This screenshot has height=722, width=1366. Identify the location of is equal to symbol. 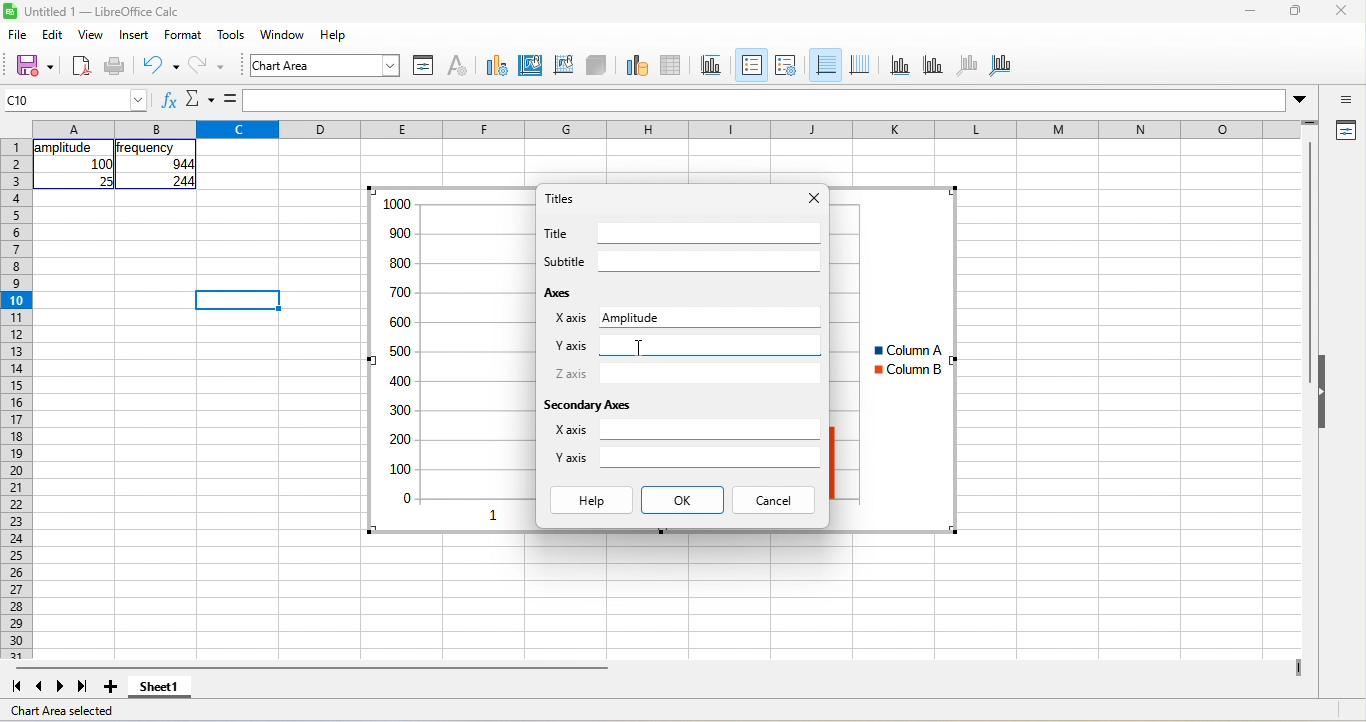
(230, 99).